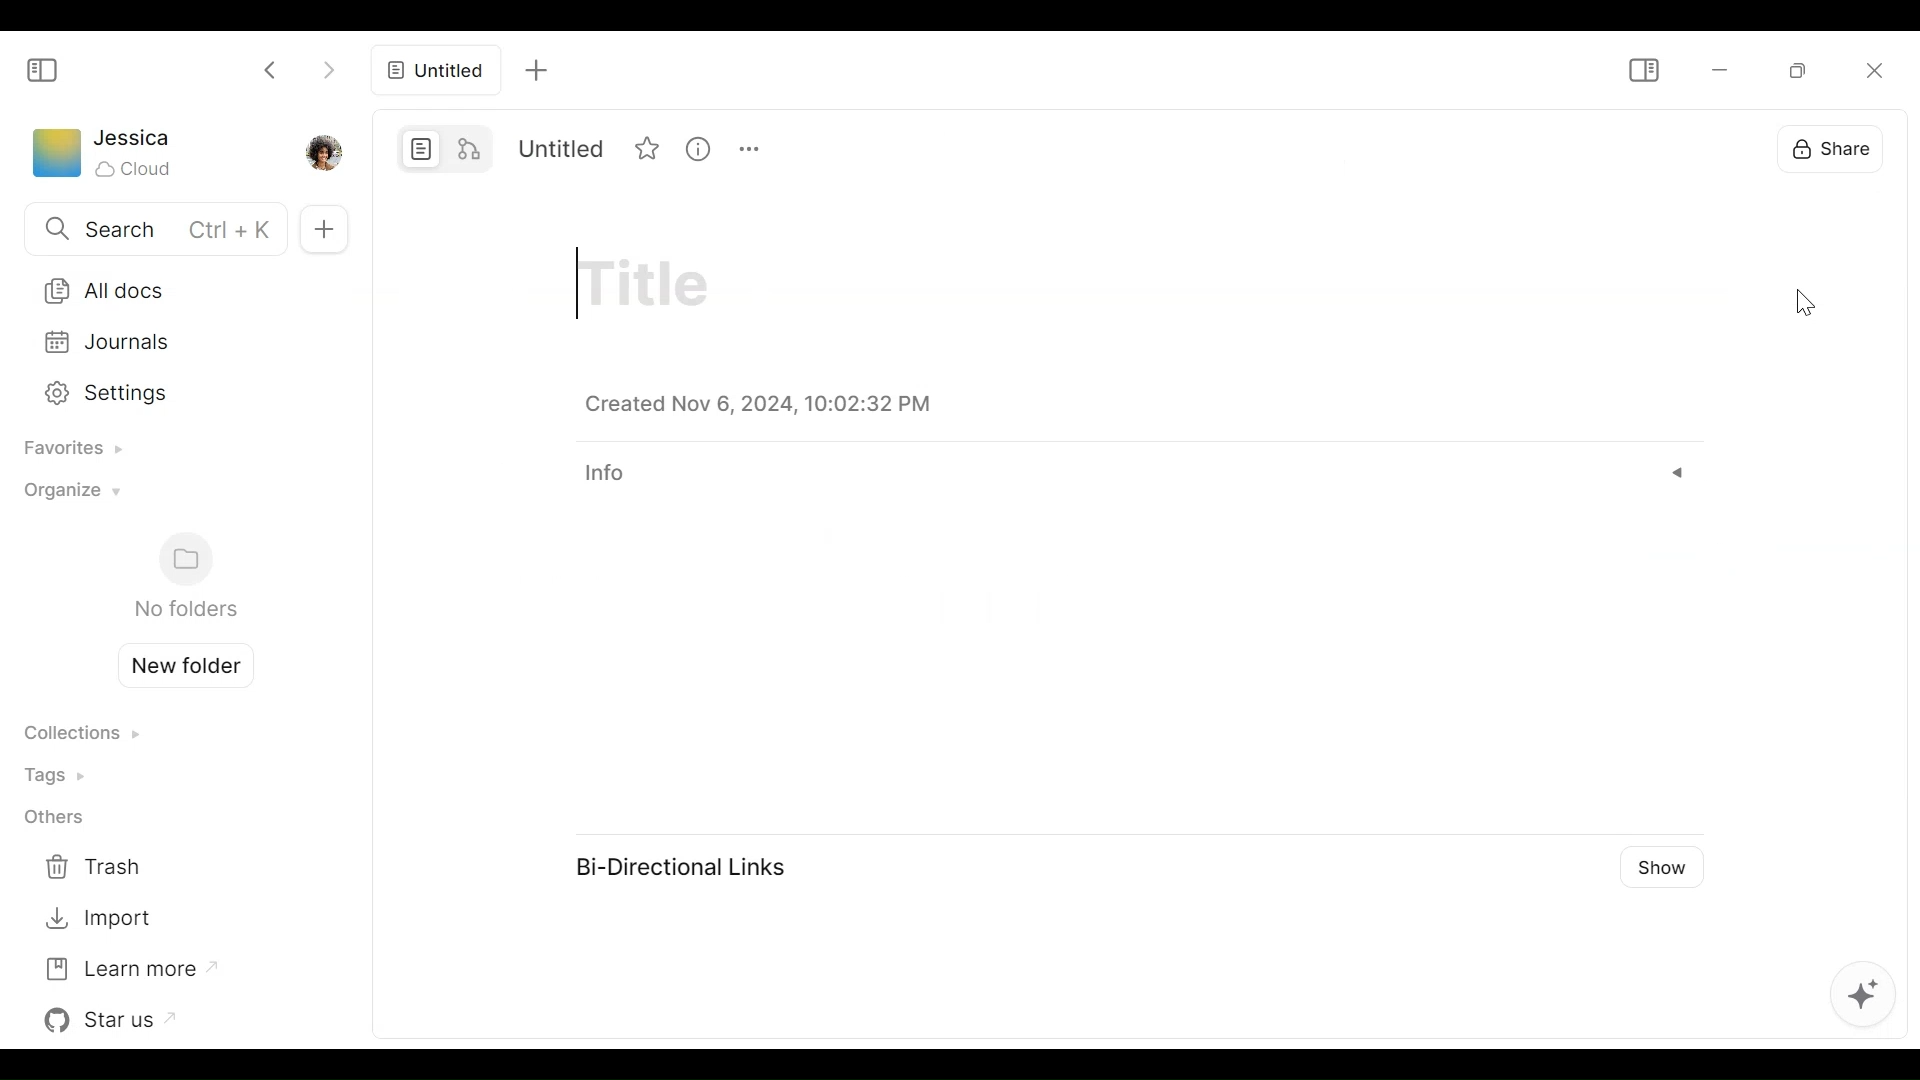 The width and height of the screenshot is (1920, 1080). What do you see at coordinates (565, 148) in the screenshot?
I see `Title` at bounding box center [565, 148].